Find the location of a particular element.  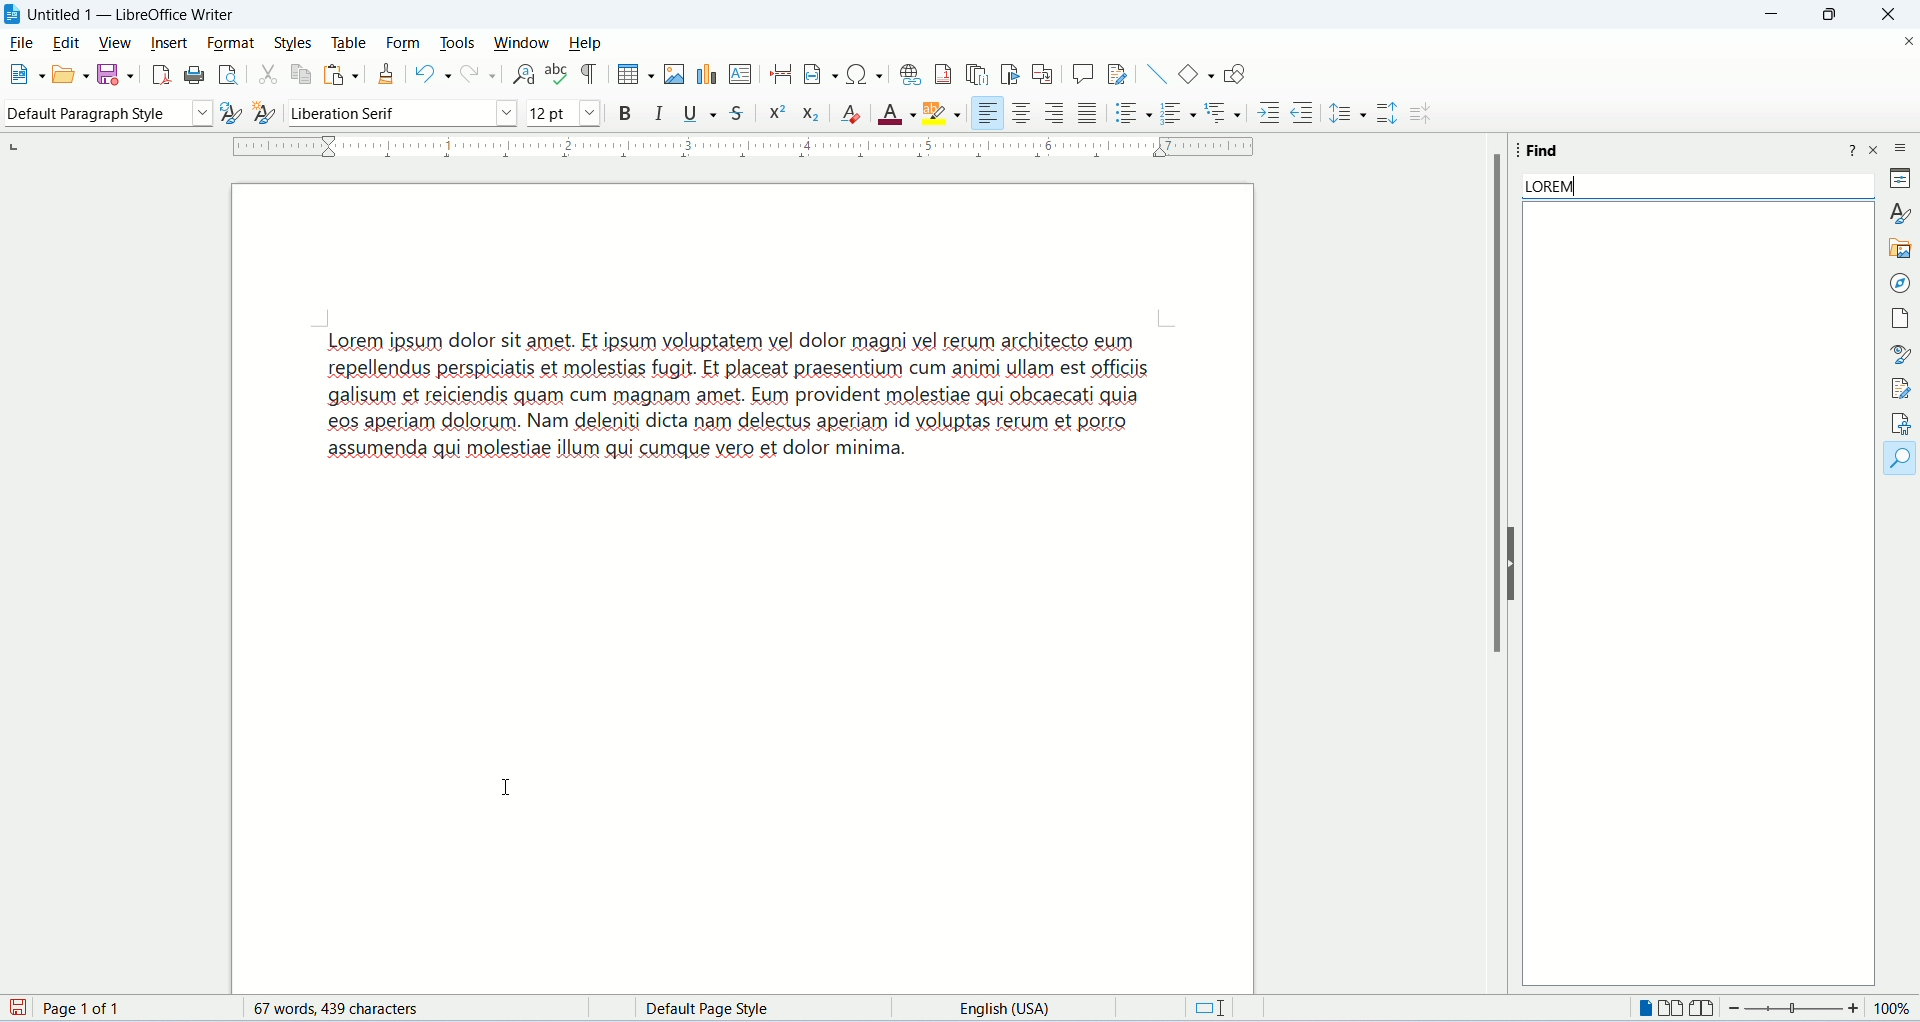

close is located at coordinates (1877, 149).